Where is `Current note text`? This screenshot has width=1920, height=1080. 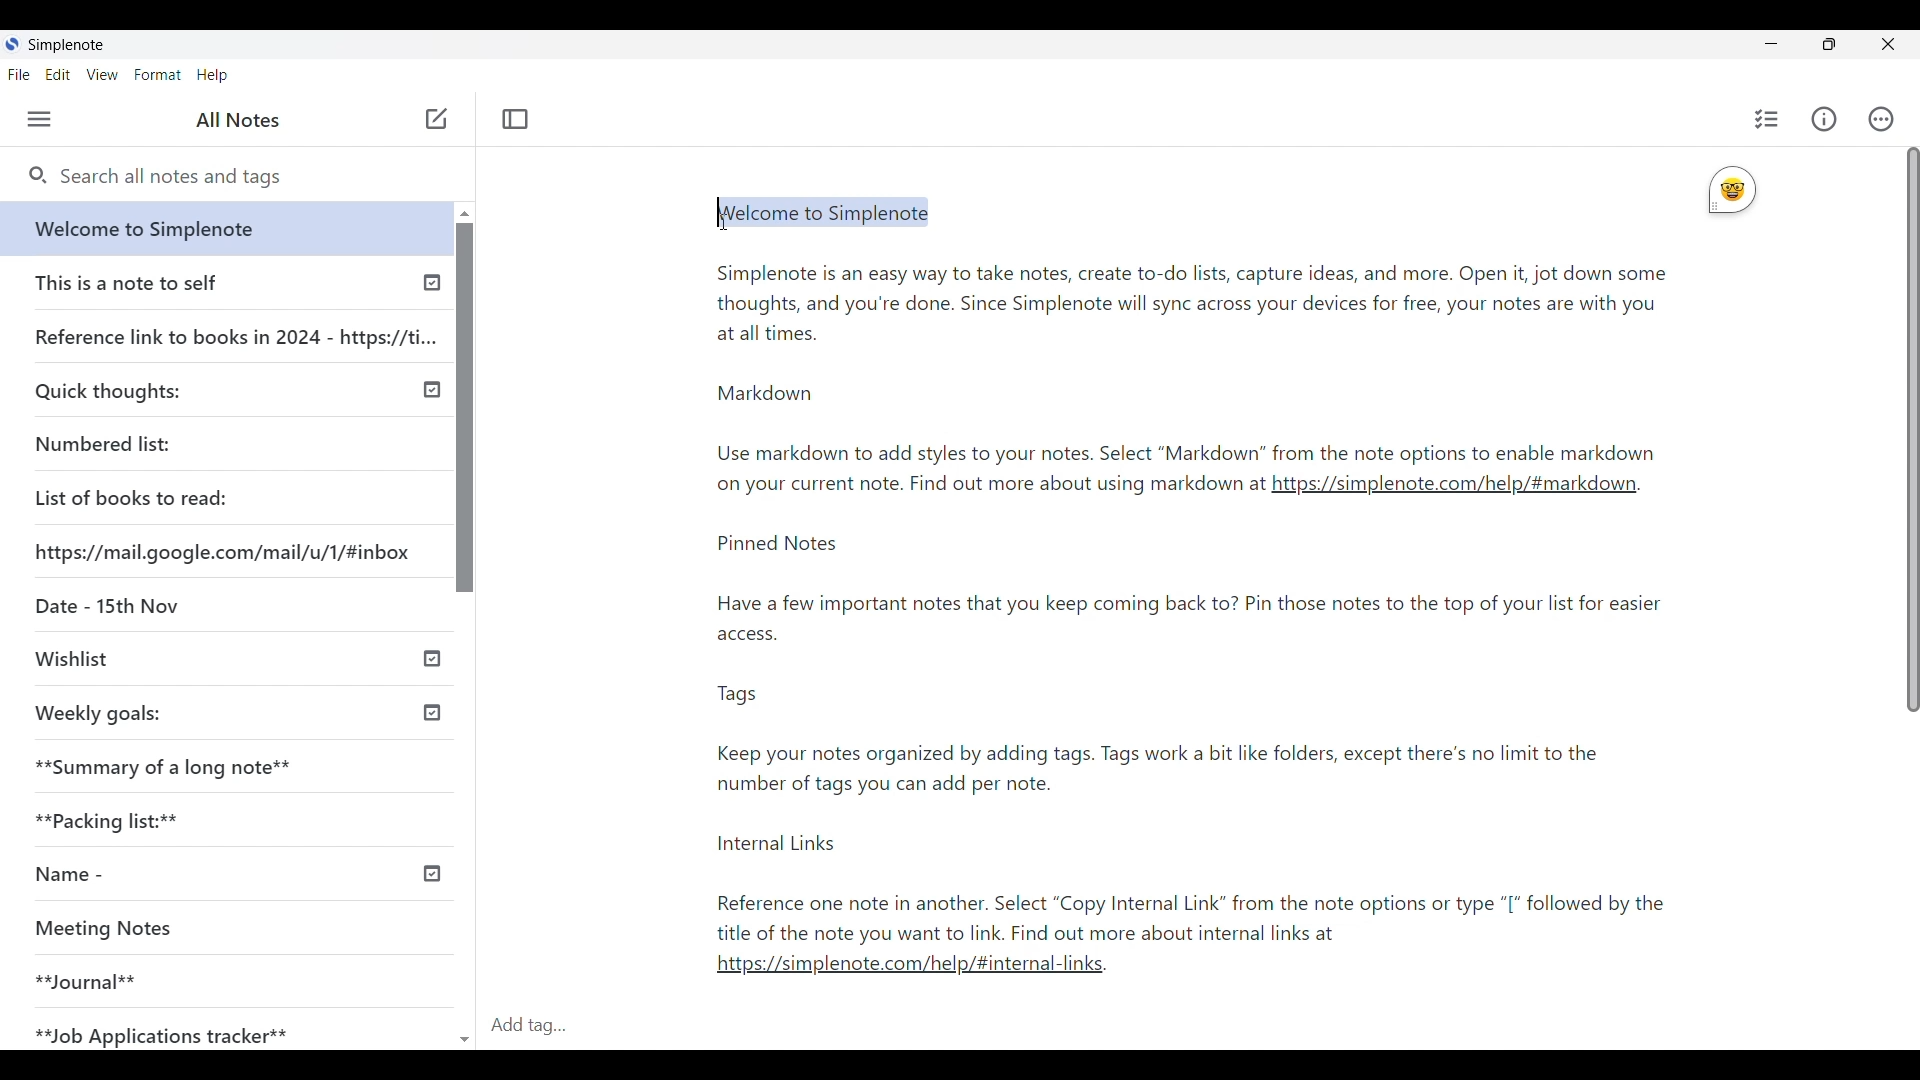 Current note text is located at coordinates (1190, 357).